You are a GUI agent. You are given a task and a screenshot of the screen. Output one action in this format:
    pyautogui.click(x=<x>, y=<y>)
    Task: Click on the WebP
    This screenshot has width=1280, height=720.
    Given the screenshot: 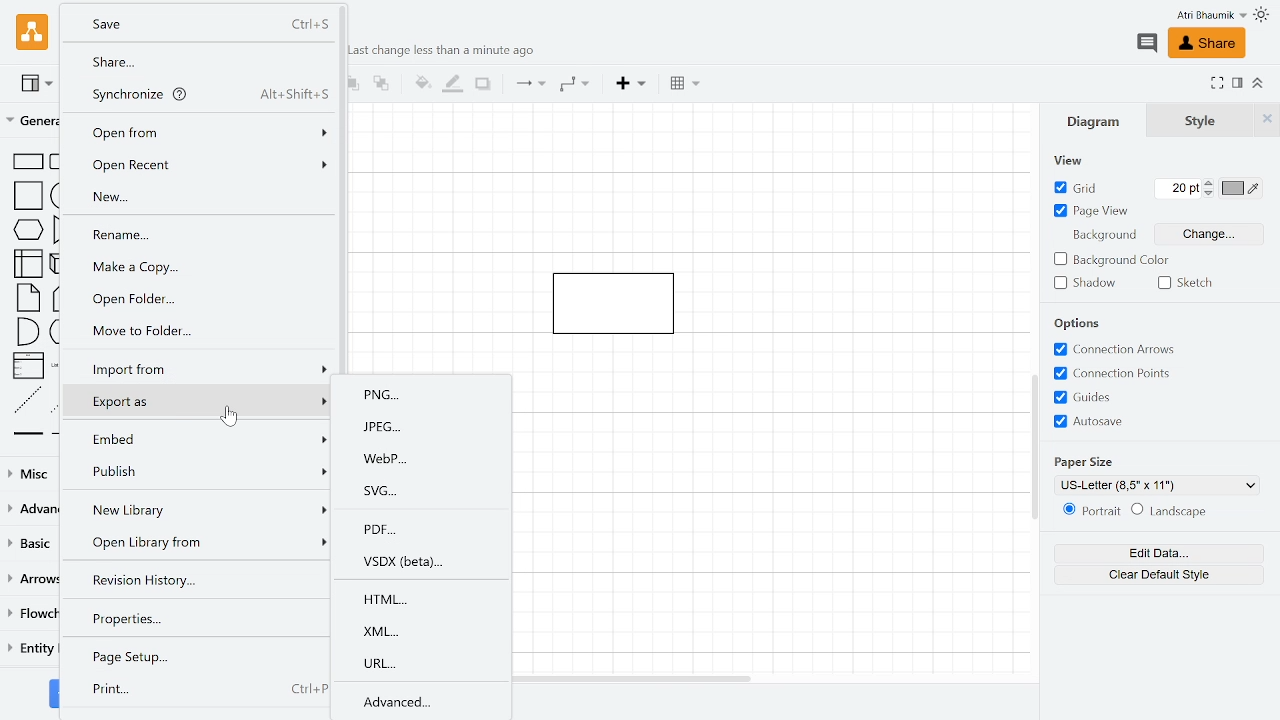 What is the action you would take?
    pyautogui.click(x=426, y=458)
    